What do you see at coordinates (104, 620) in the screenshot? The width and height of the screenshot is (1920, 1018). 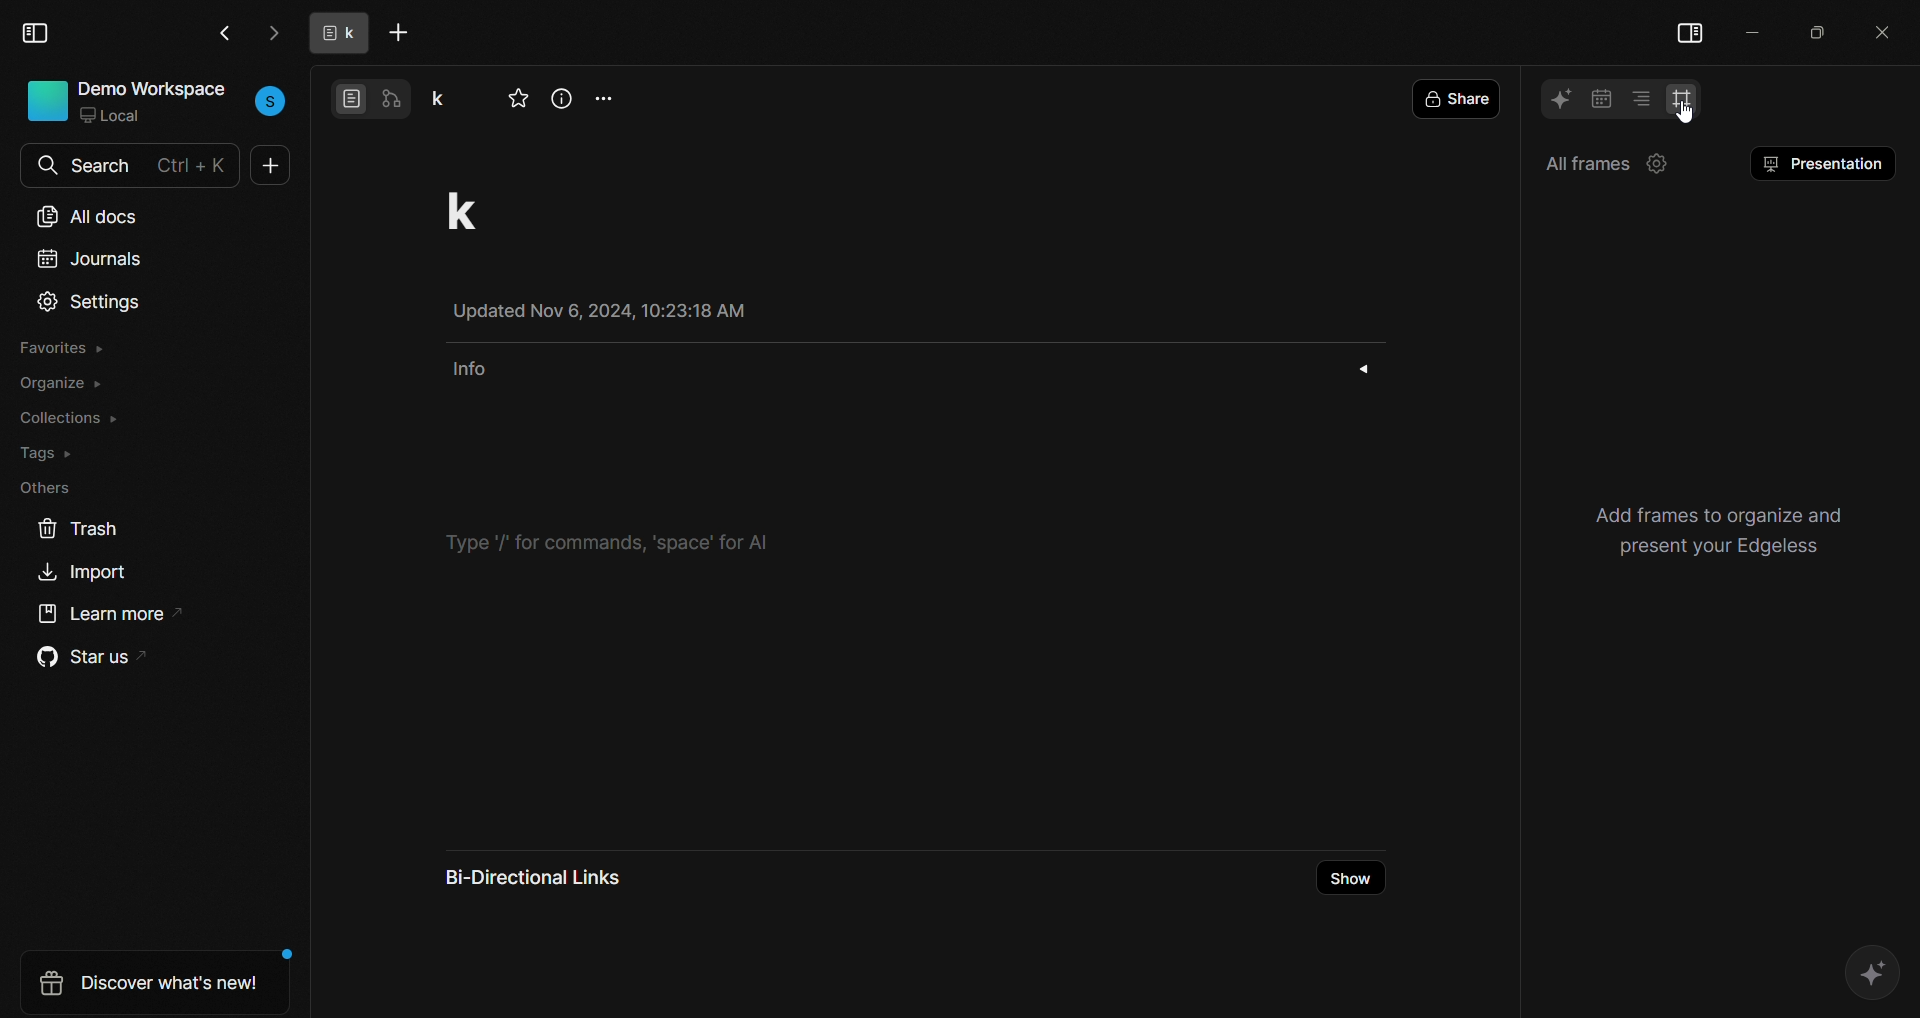 I see `learn more` at bounding box center [104, 620].